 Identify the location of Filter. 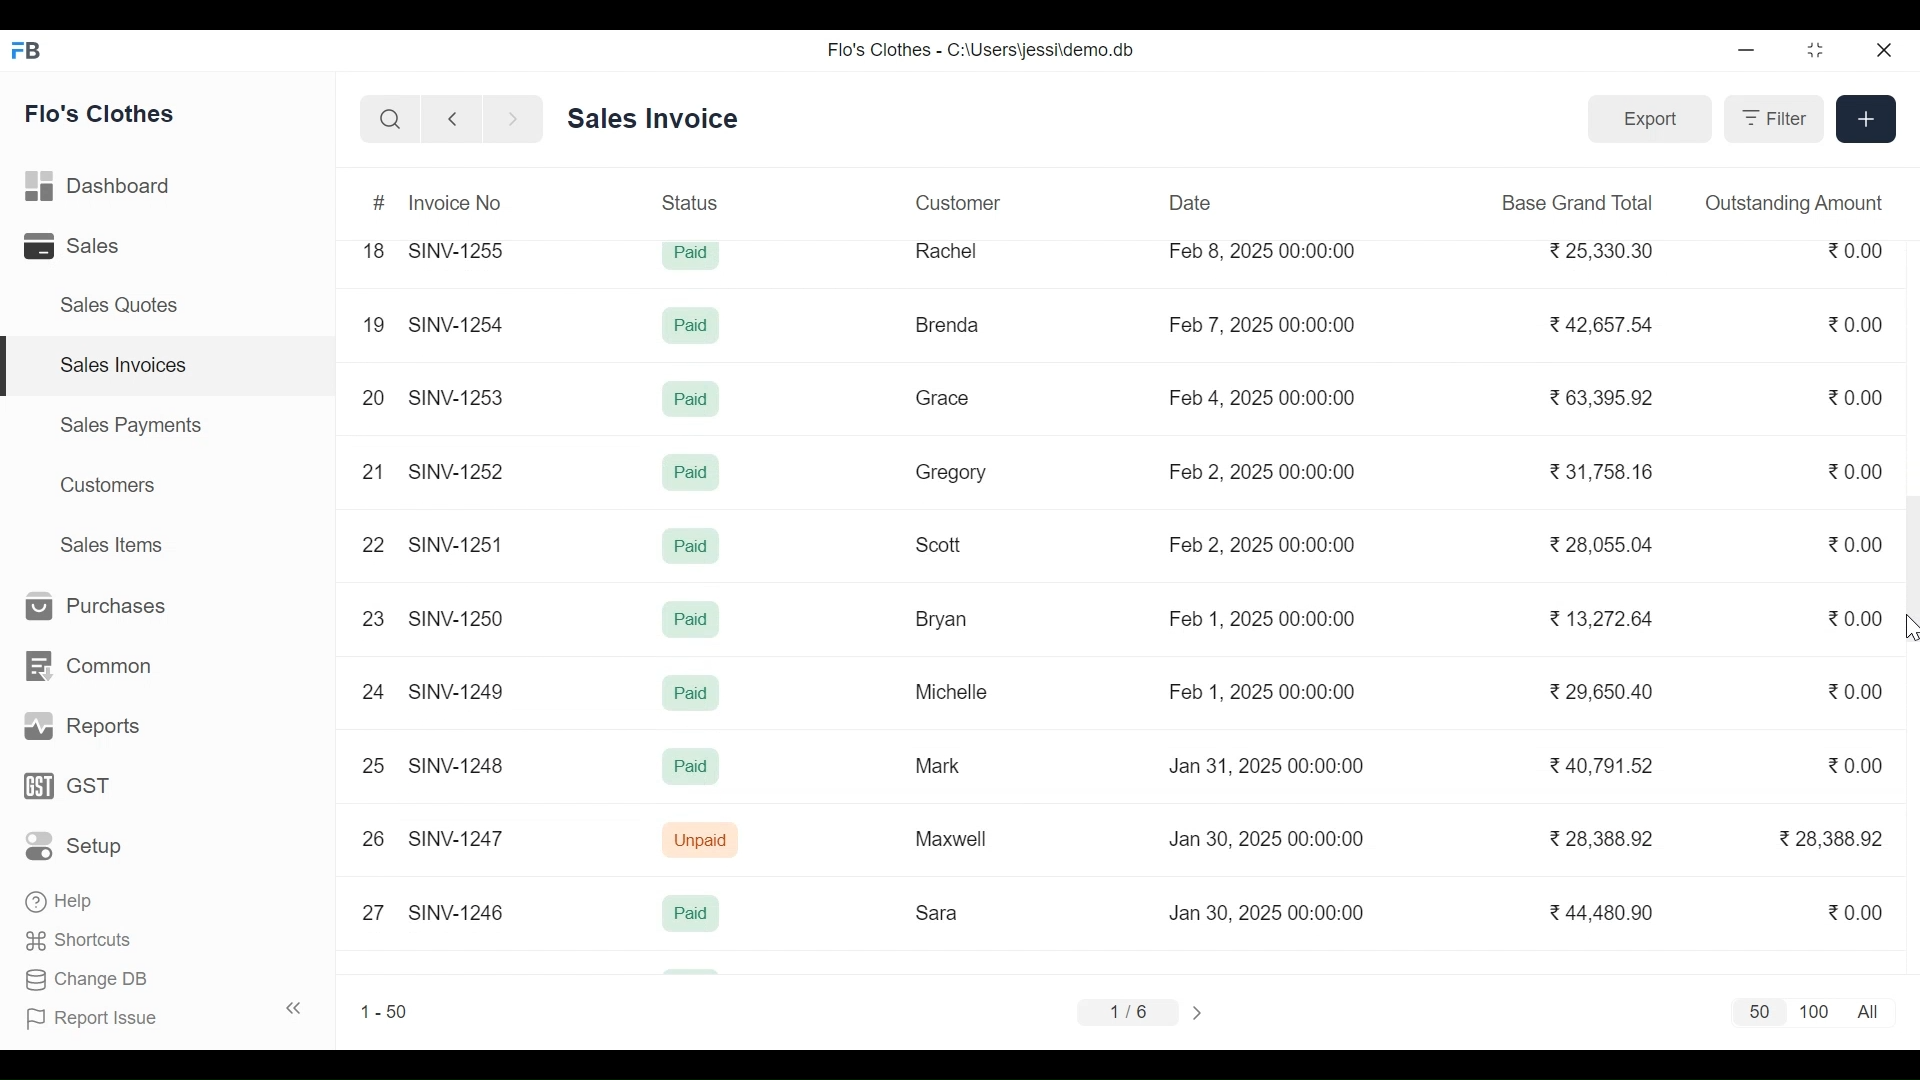
(1771, 118).